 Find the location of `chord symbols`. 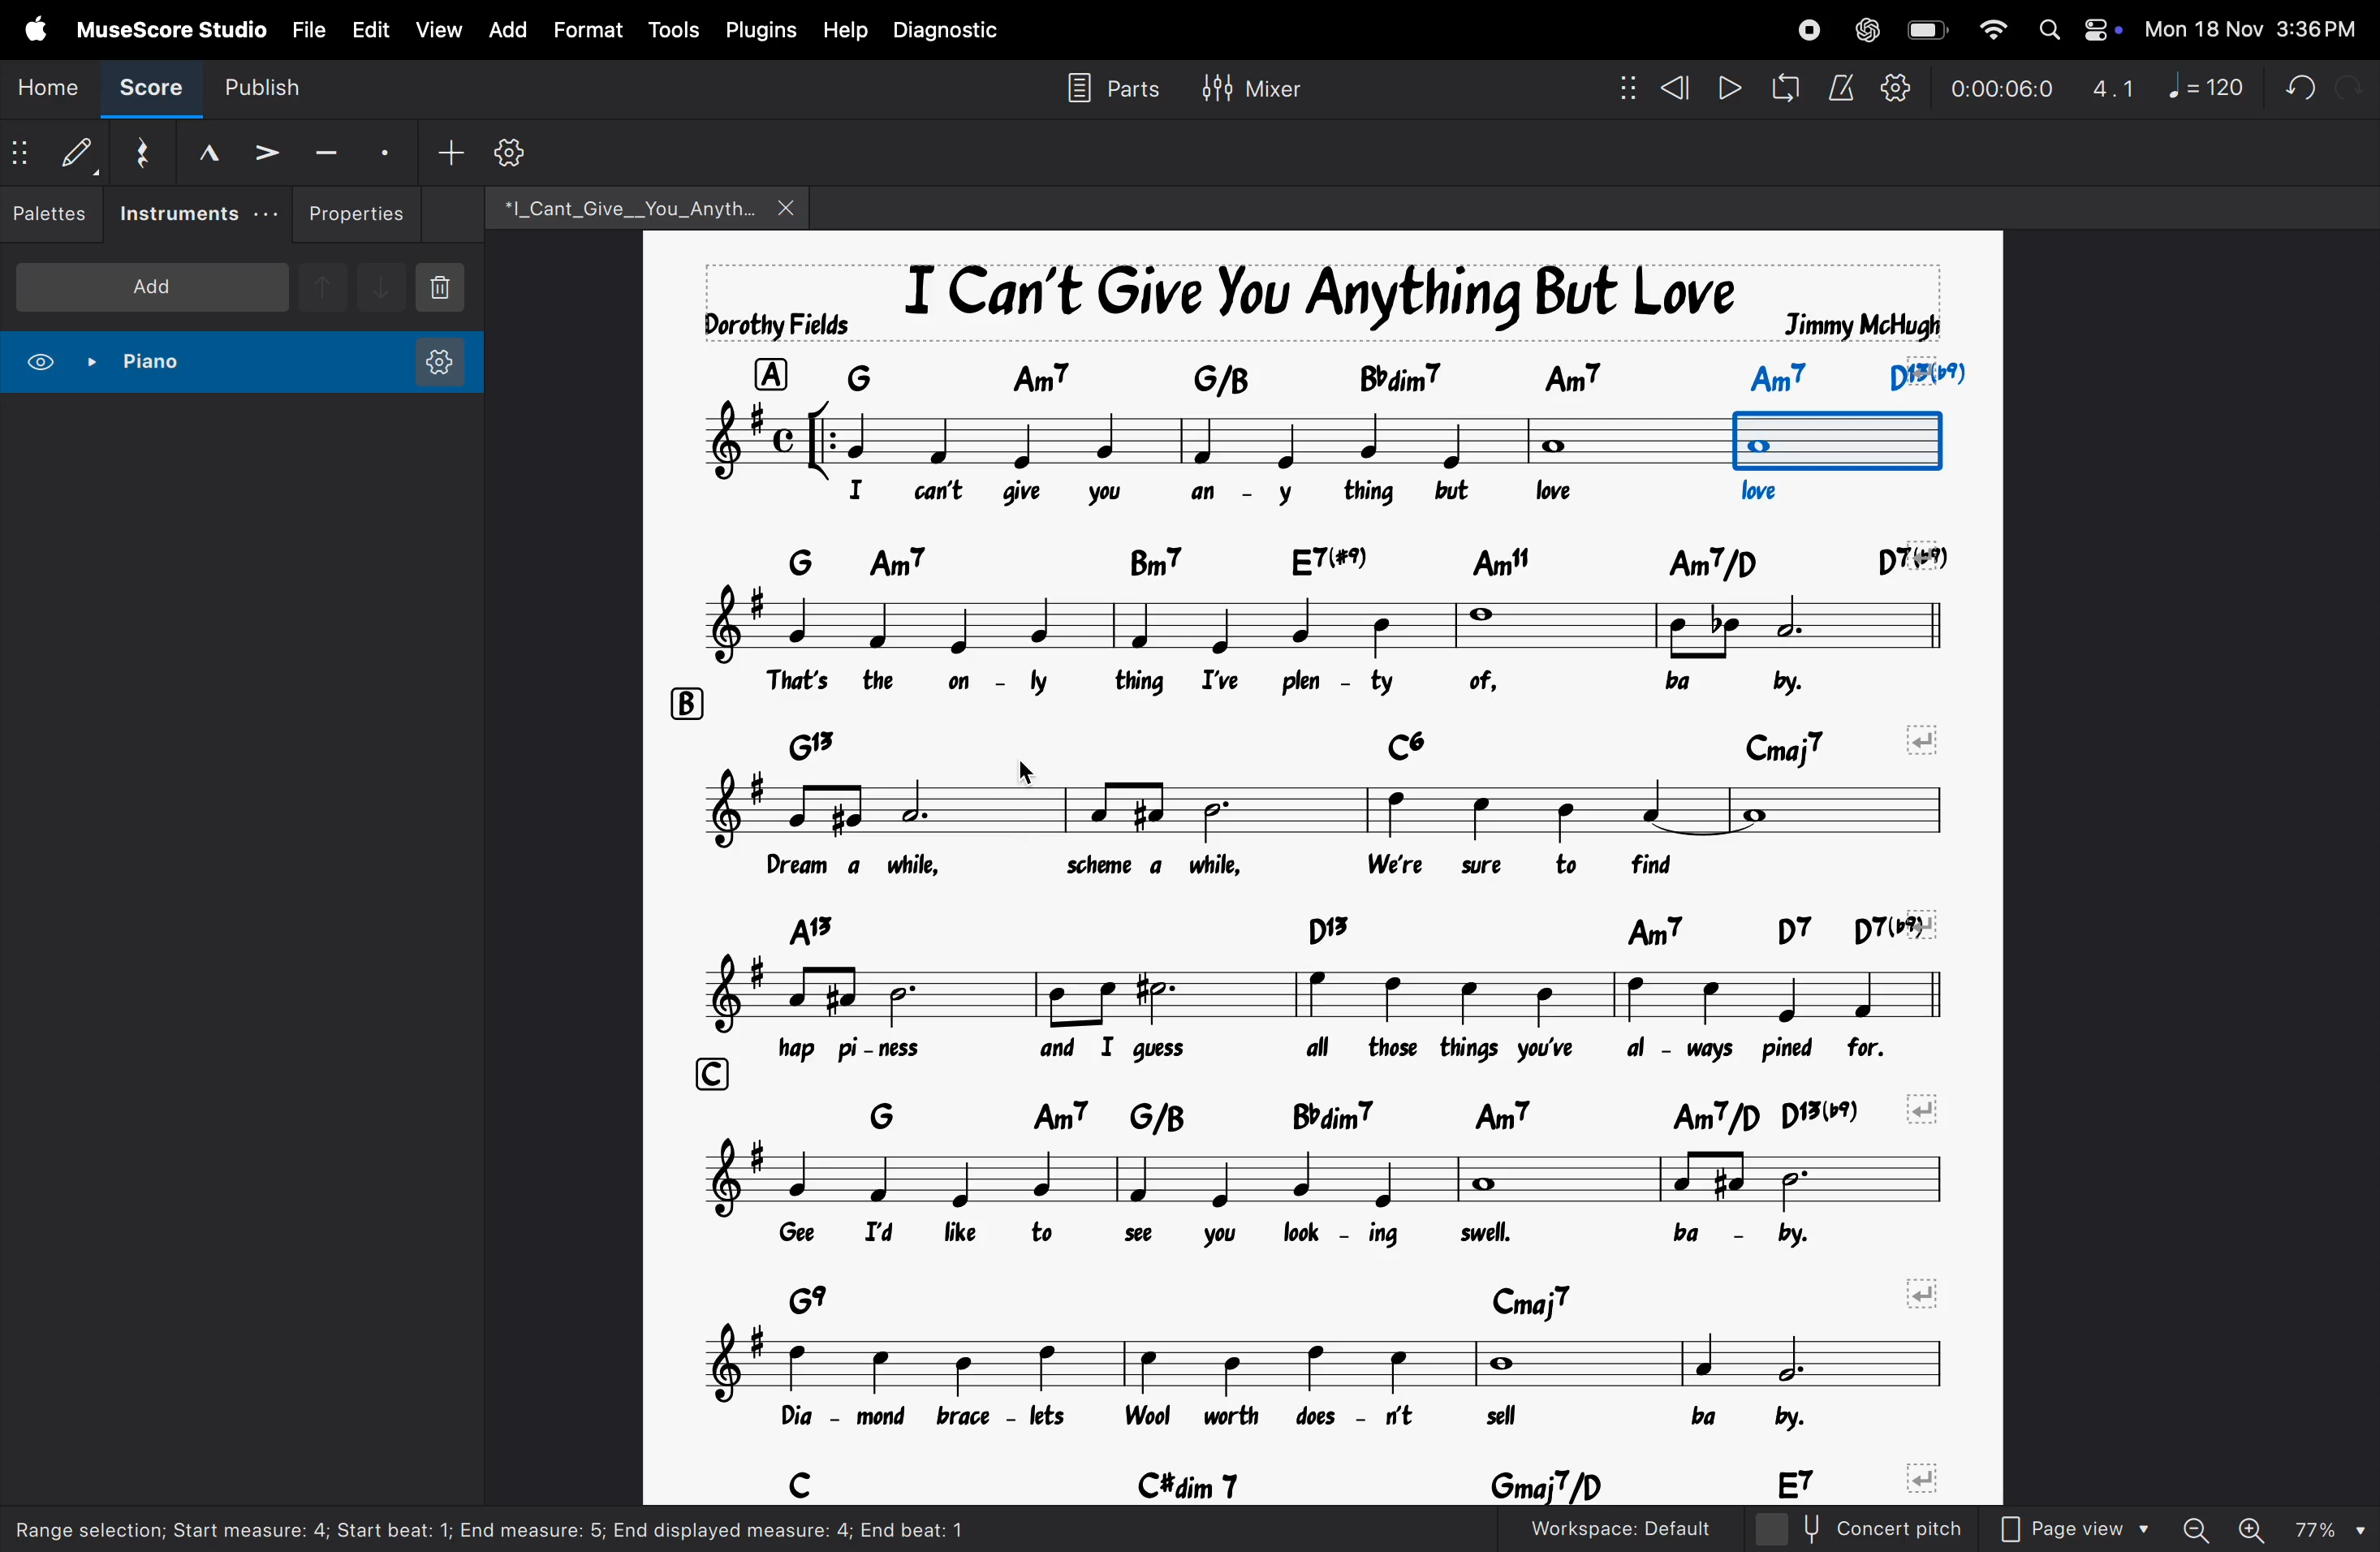

chord symbols is located at coordinates (1357, 927).